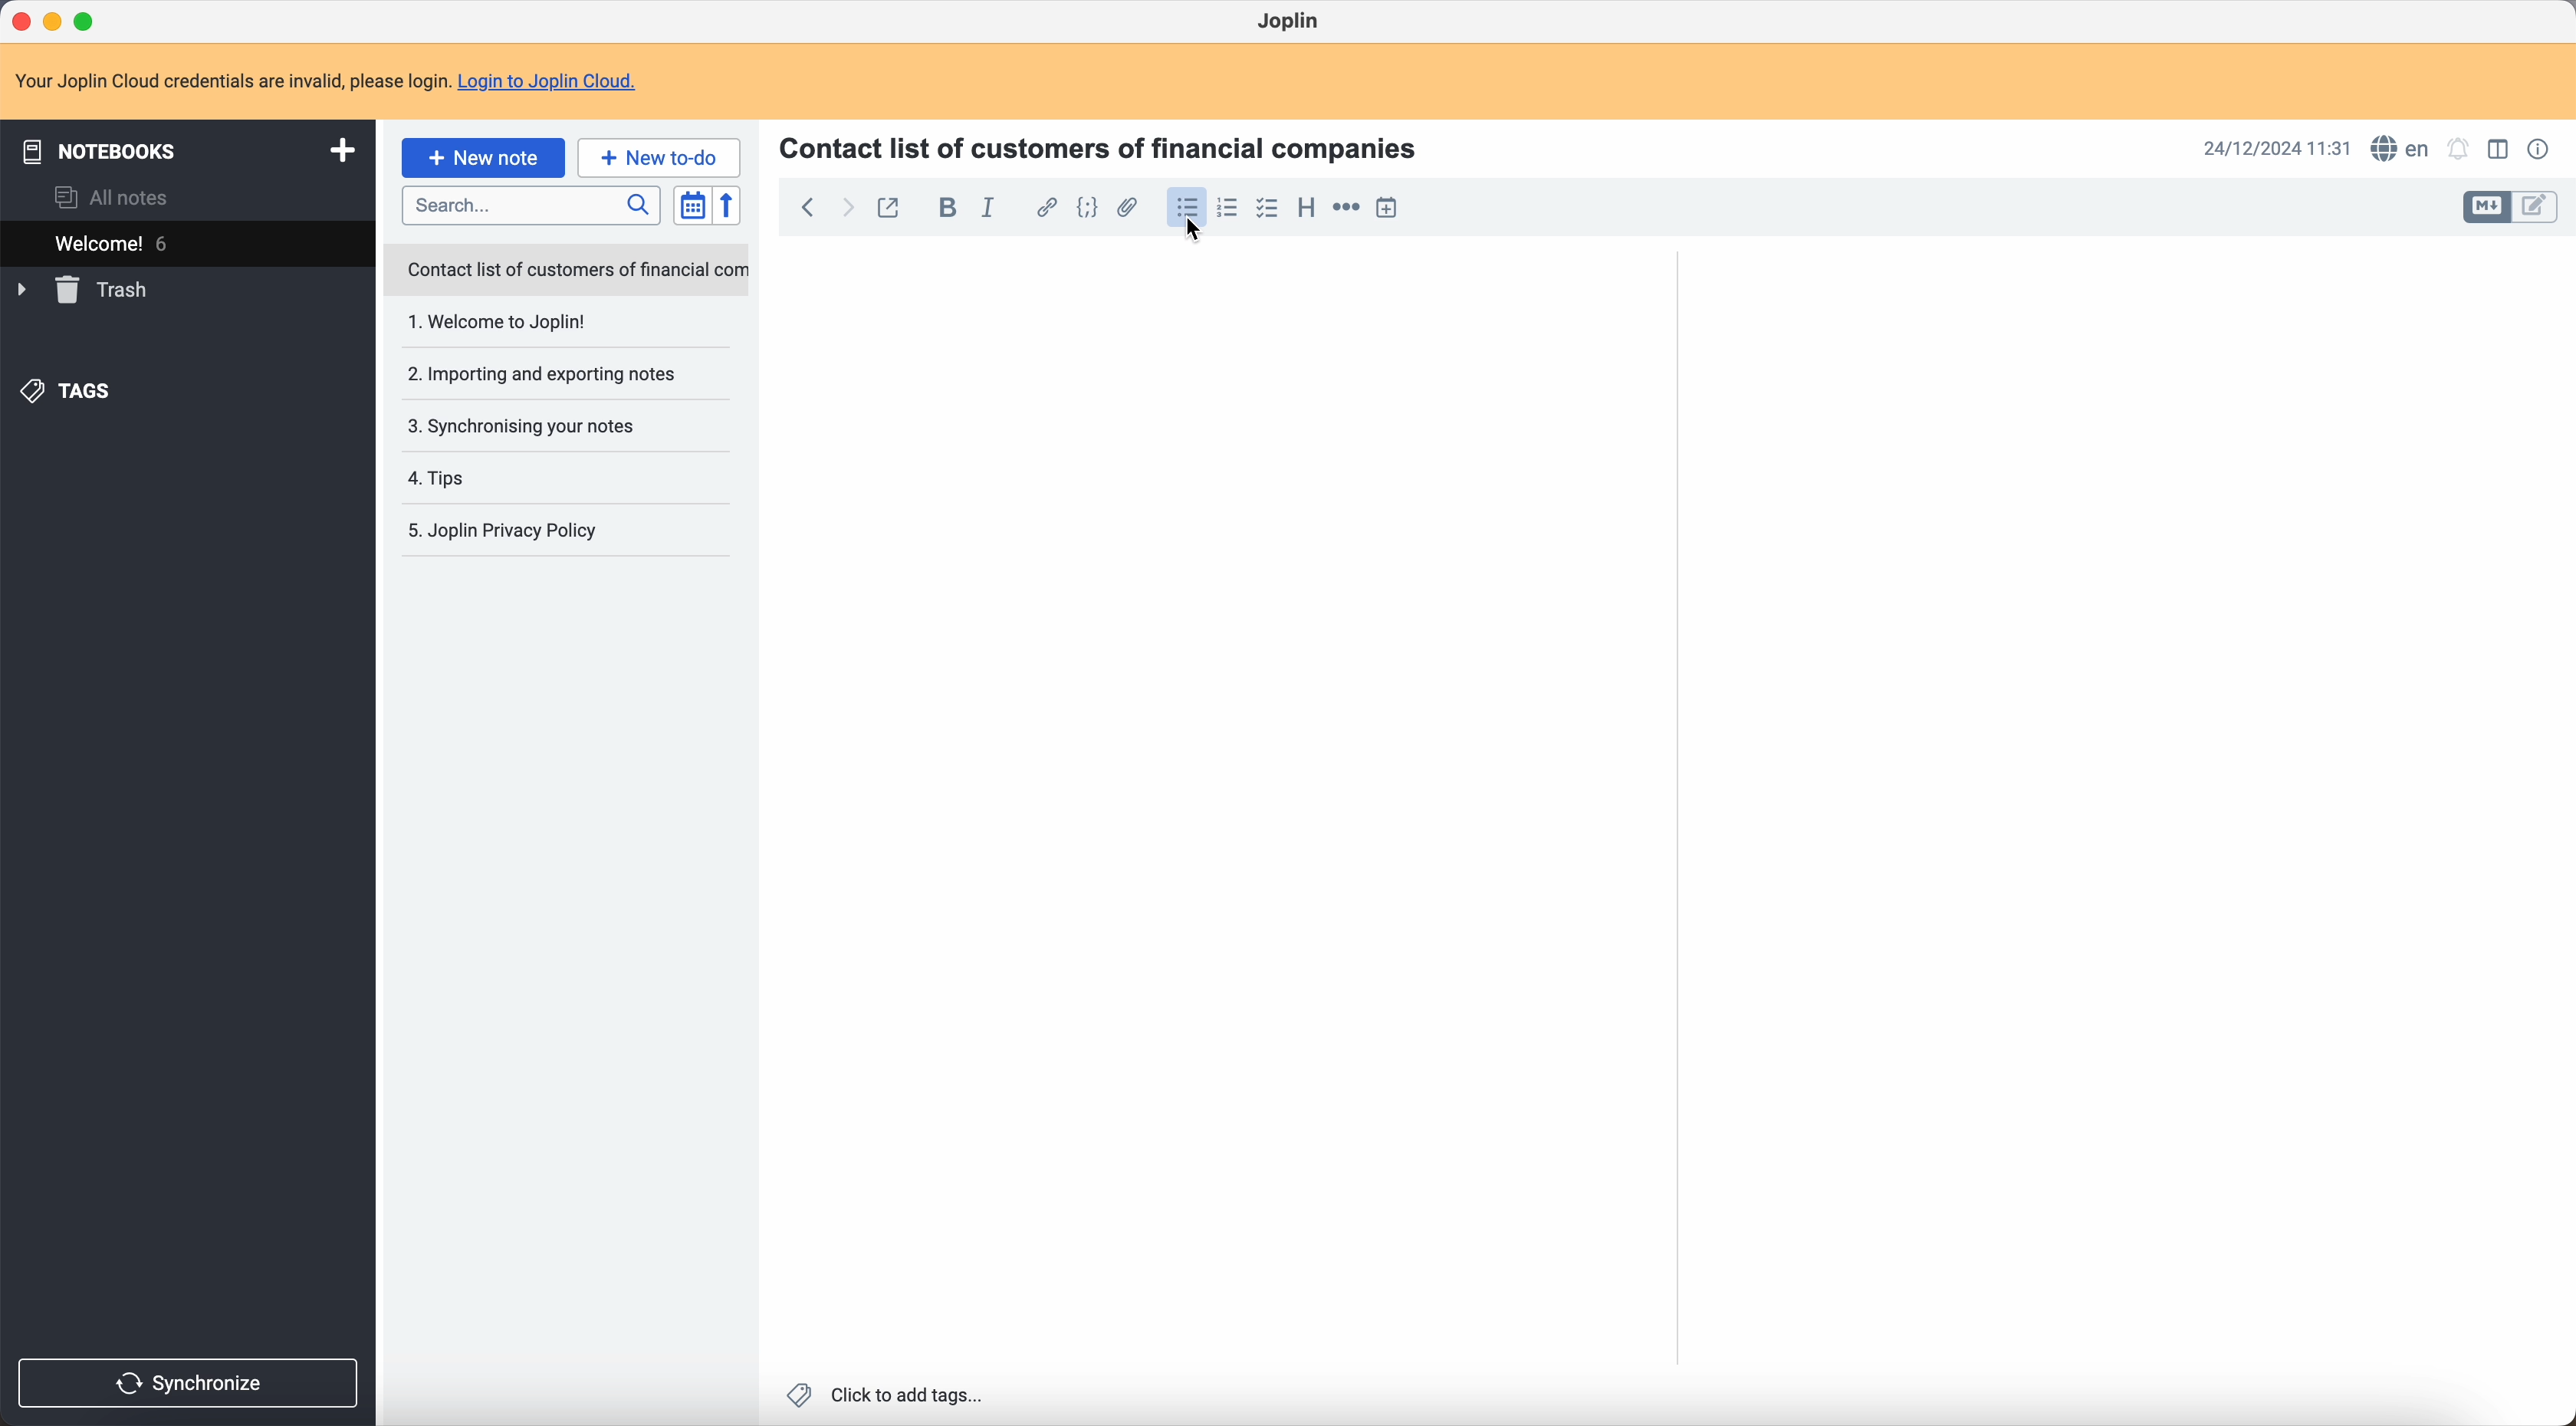 This screenshot has width=2576, height=1426. What do you see at coordinates (1306, 209) in the screenshot?
I see `heading` at bounding box center [1306, 209].